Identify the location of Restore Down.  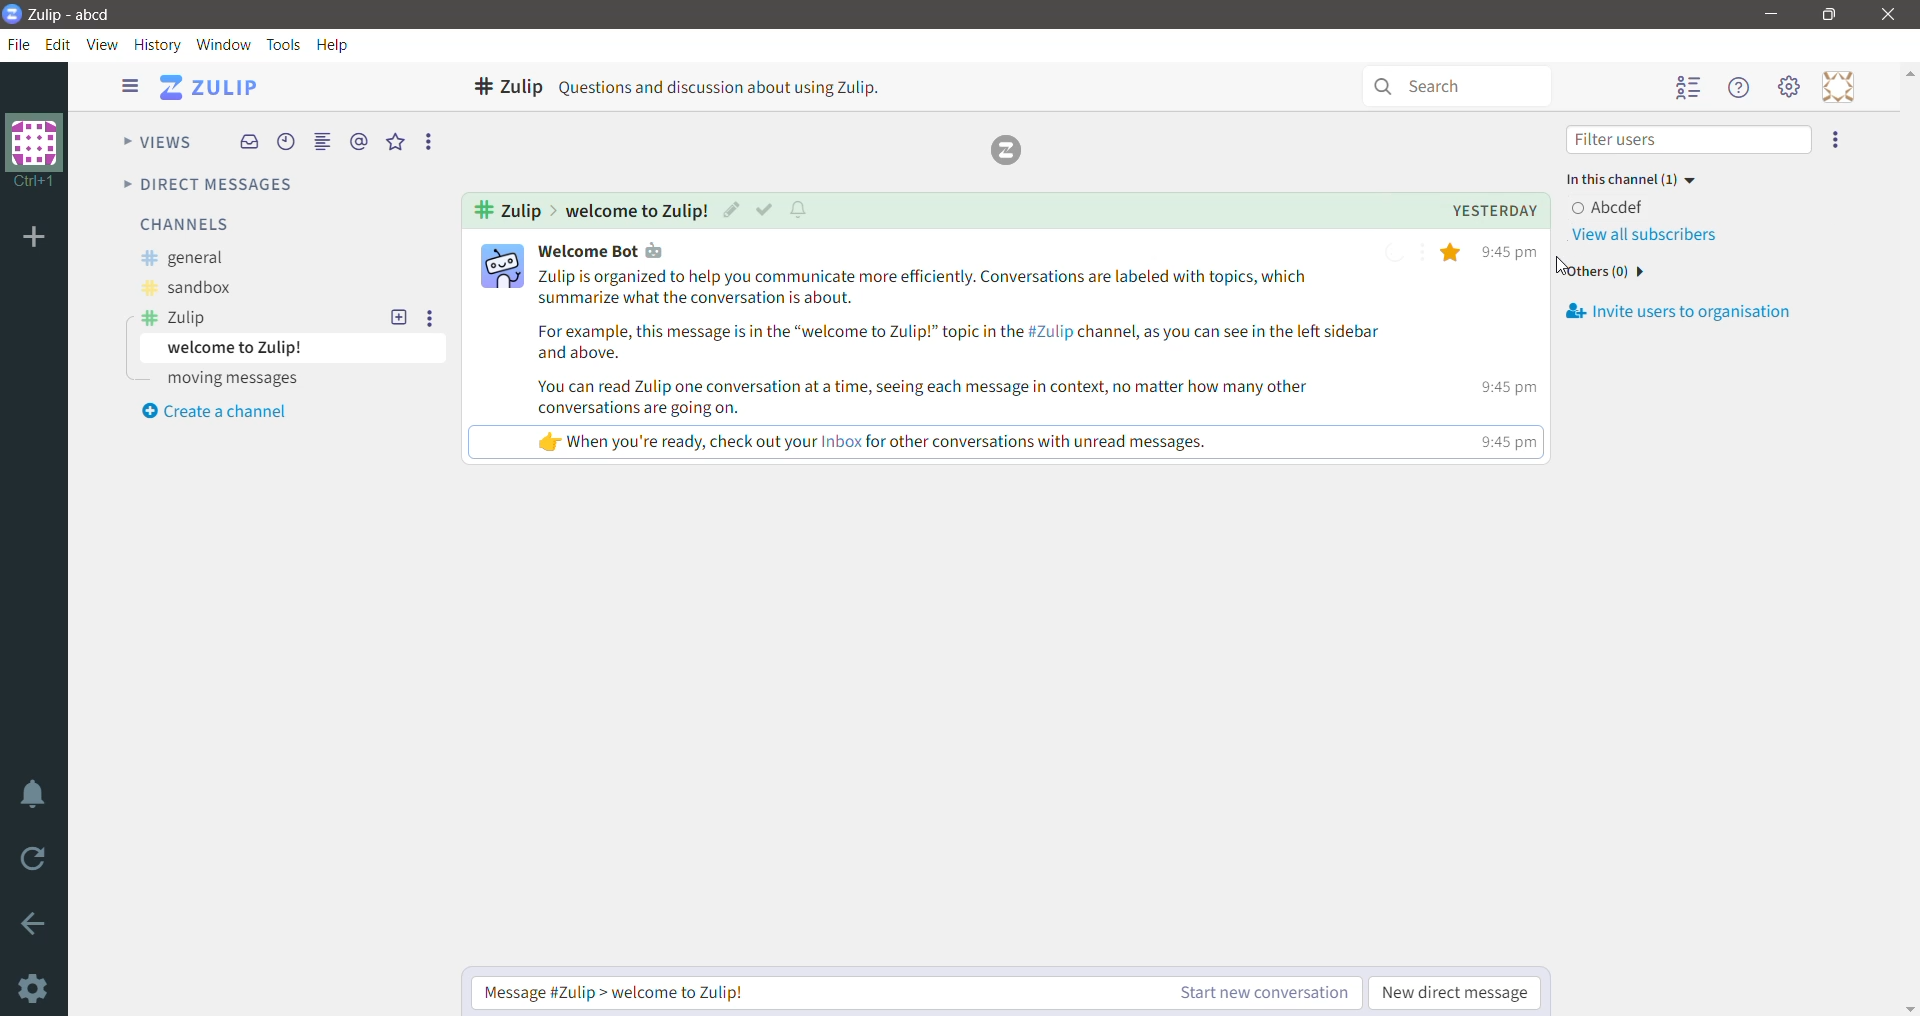
(1833, 15).